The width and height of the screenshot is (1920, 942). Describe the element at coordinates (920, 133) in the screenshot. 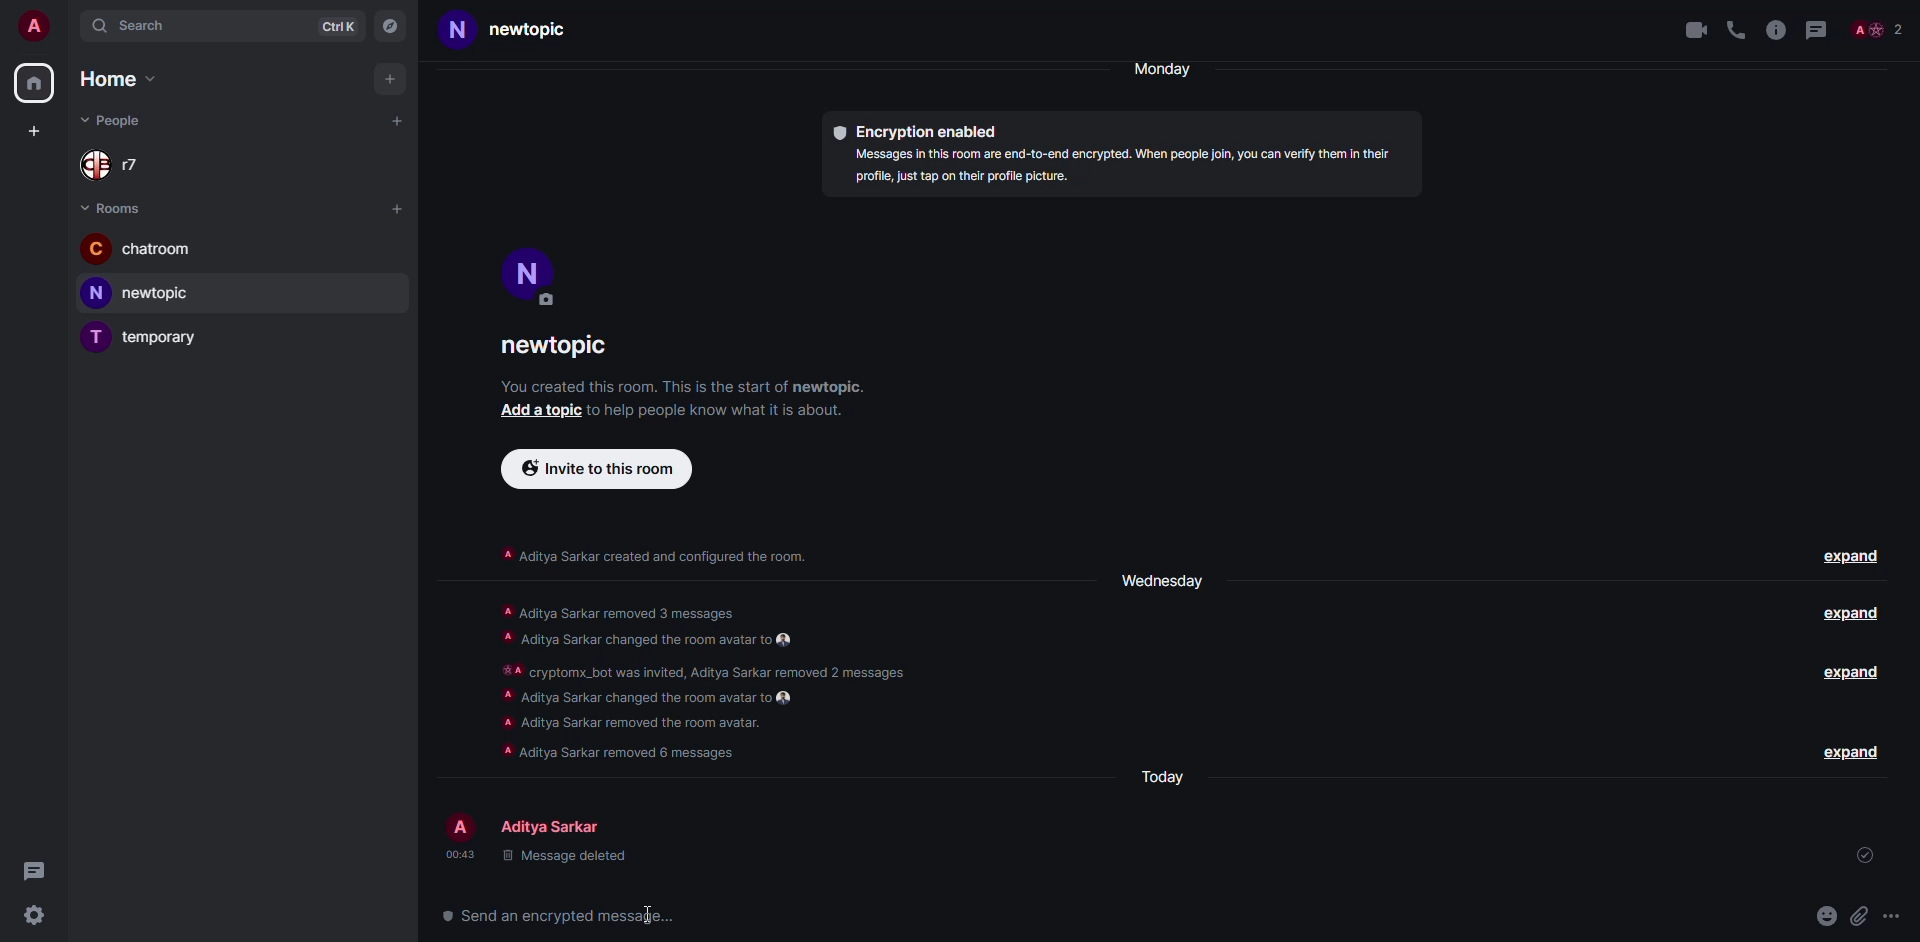

I see `encryption enabled` at that location.